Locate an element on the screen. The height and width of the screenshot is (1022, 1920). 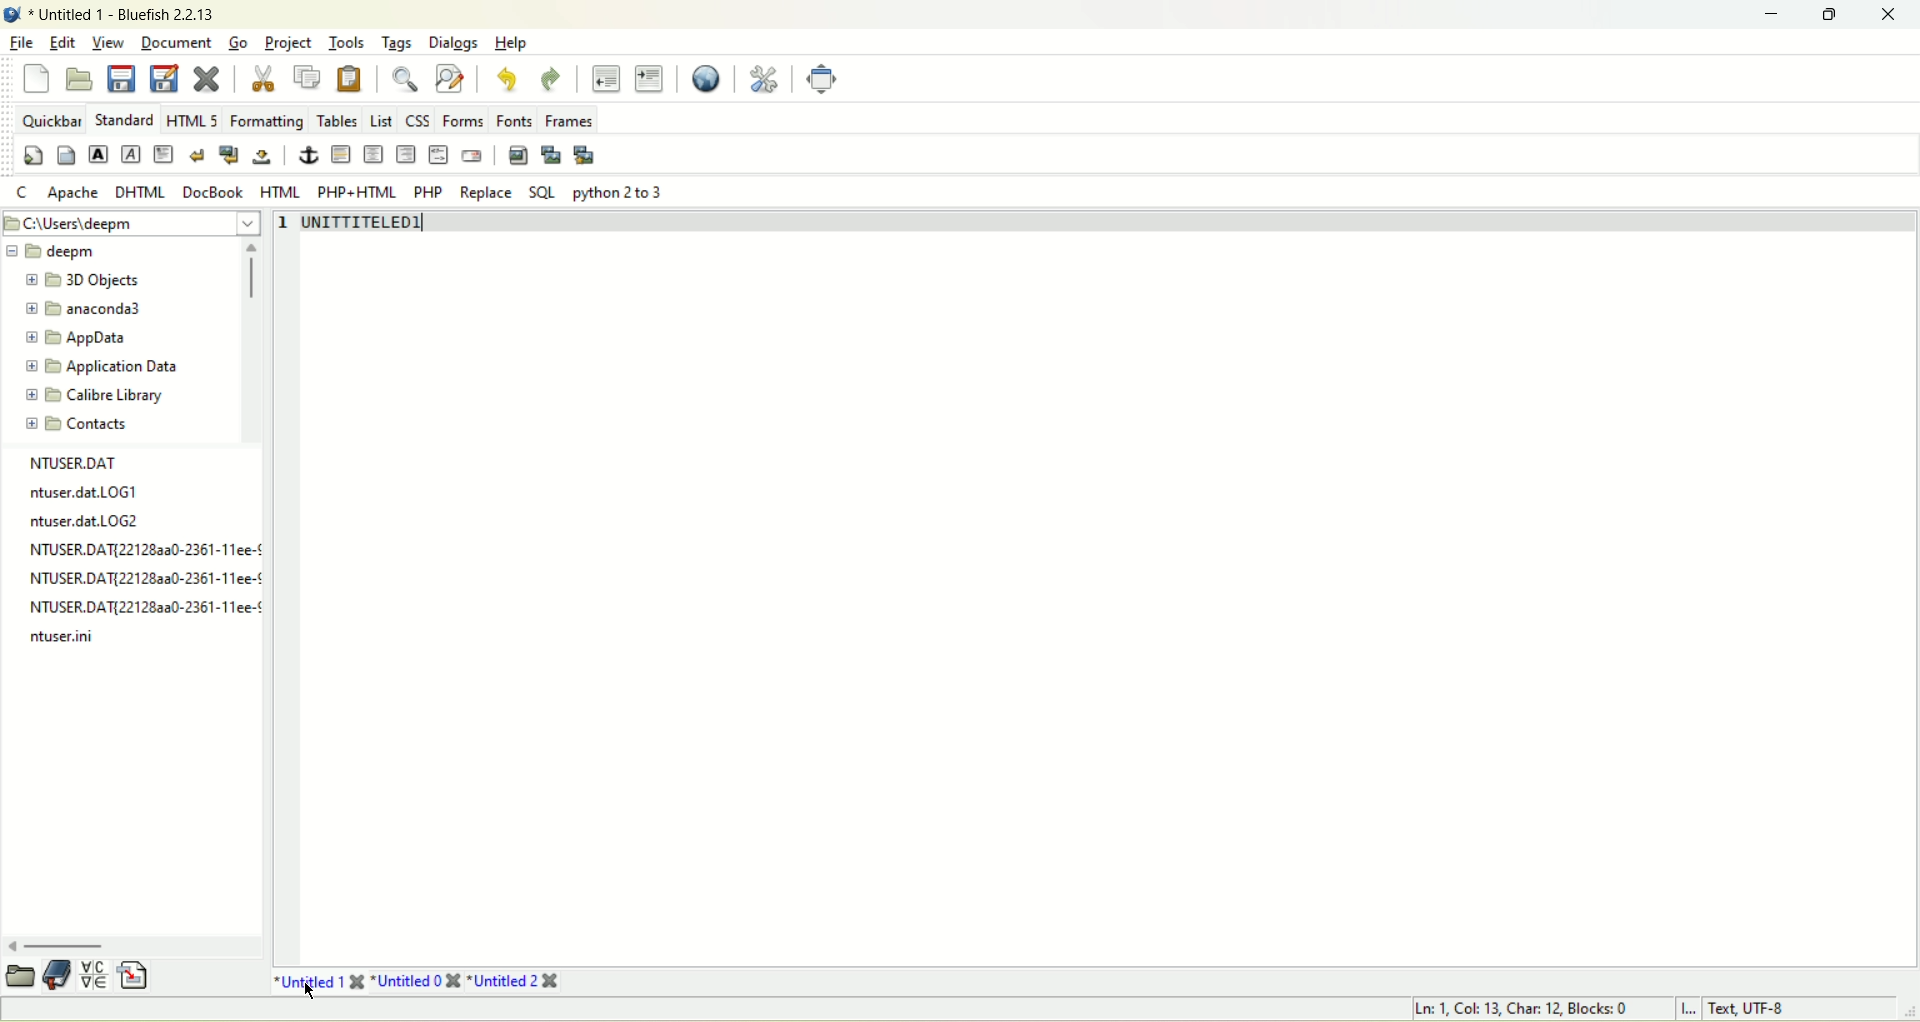
log is located at coordinates (64, 635).